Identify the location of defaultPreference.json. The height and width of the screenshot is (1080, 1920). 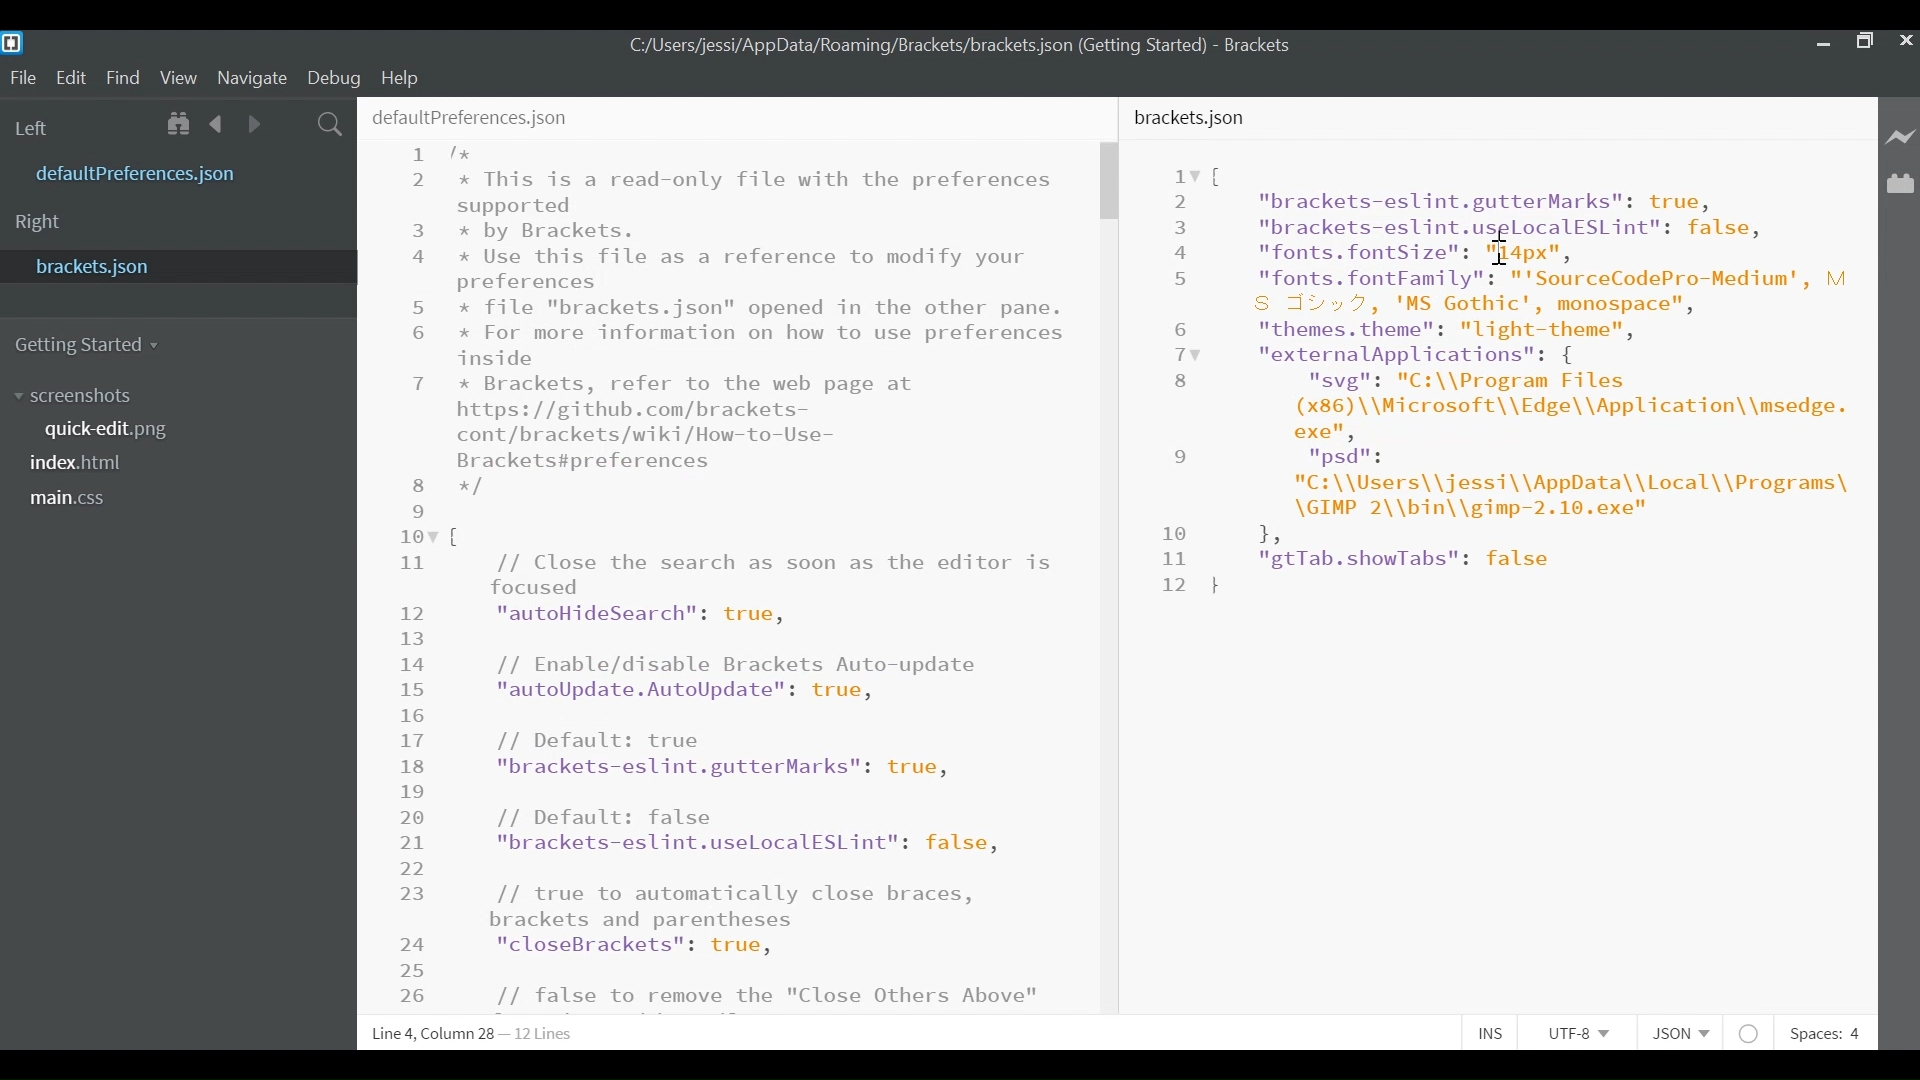
(185, 172).